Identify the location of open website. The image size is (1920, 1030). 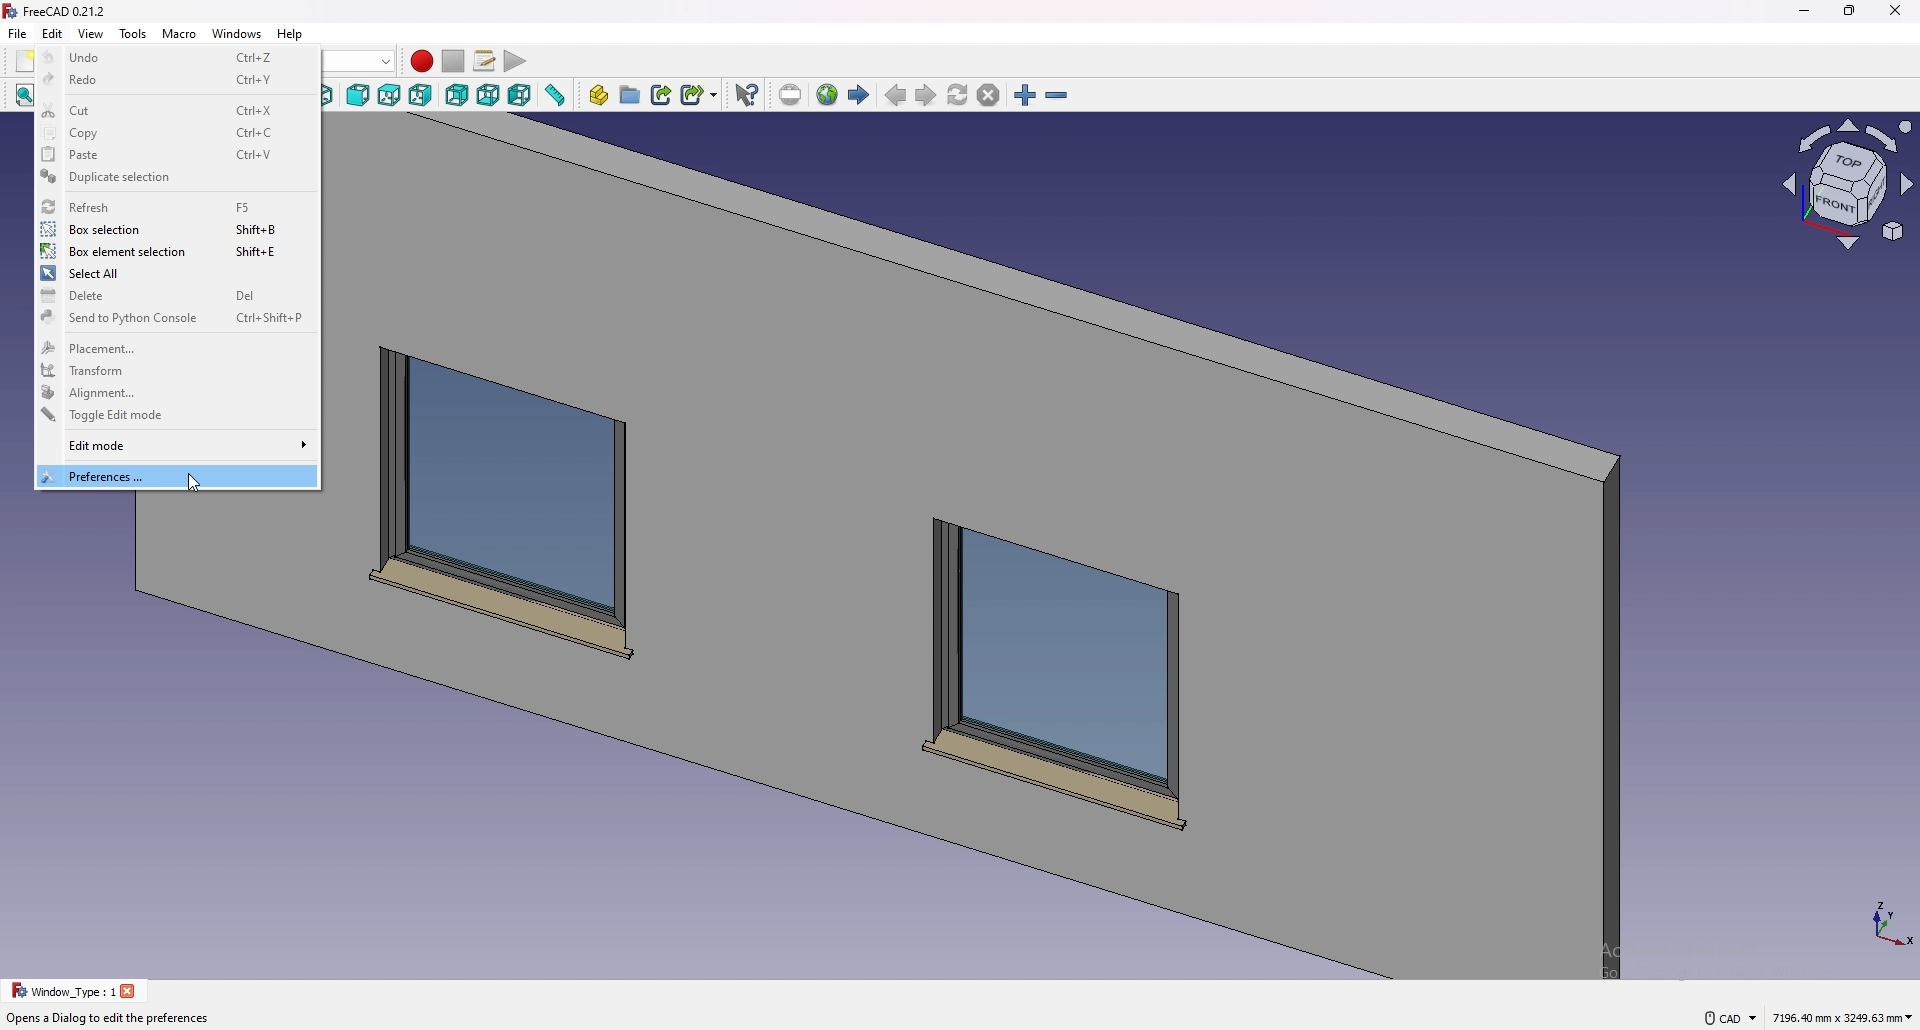
(829, 95).